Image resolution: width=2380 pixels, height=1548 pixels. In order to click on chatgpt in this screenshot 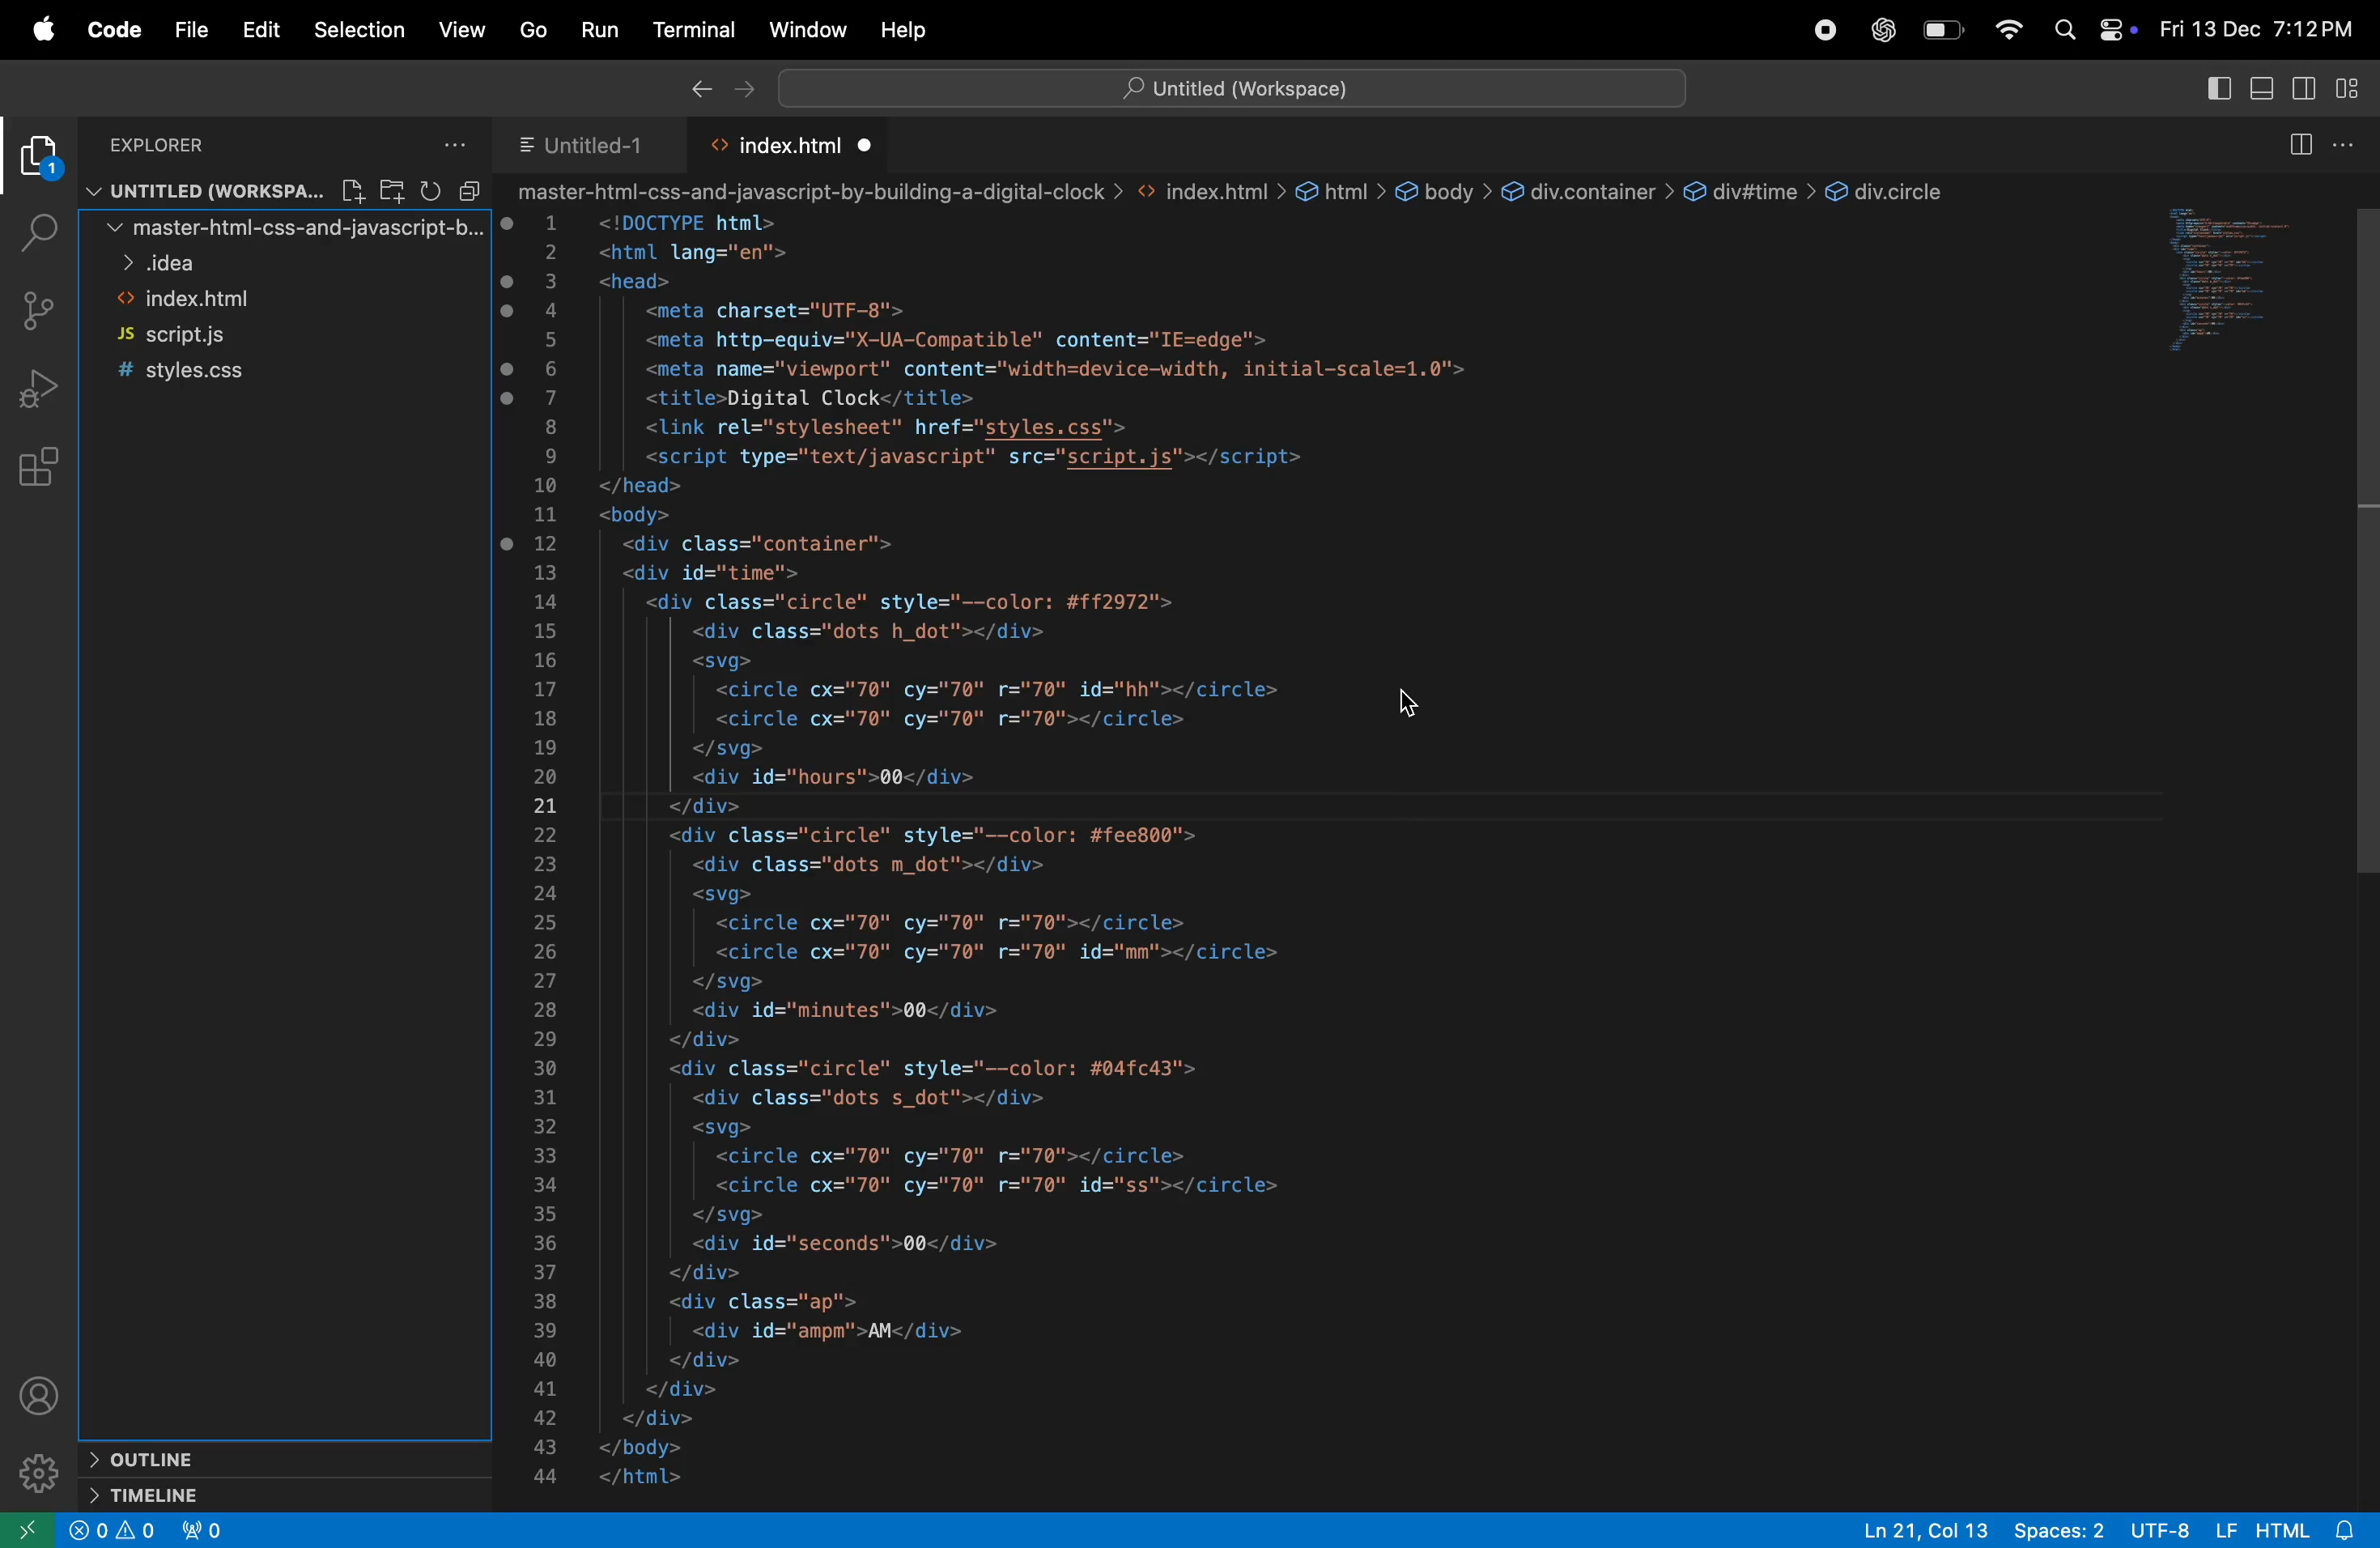, I will do `click(1885, 30)`.